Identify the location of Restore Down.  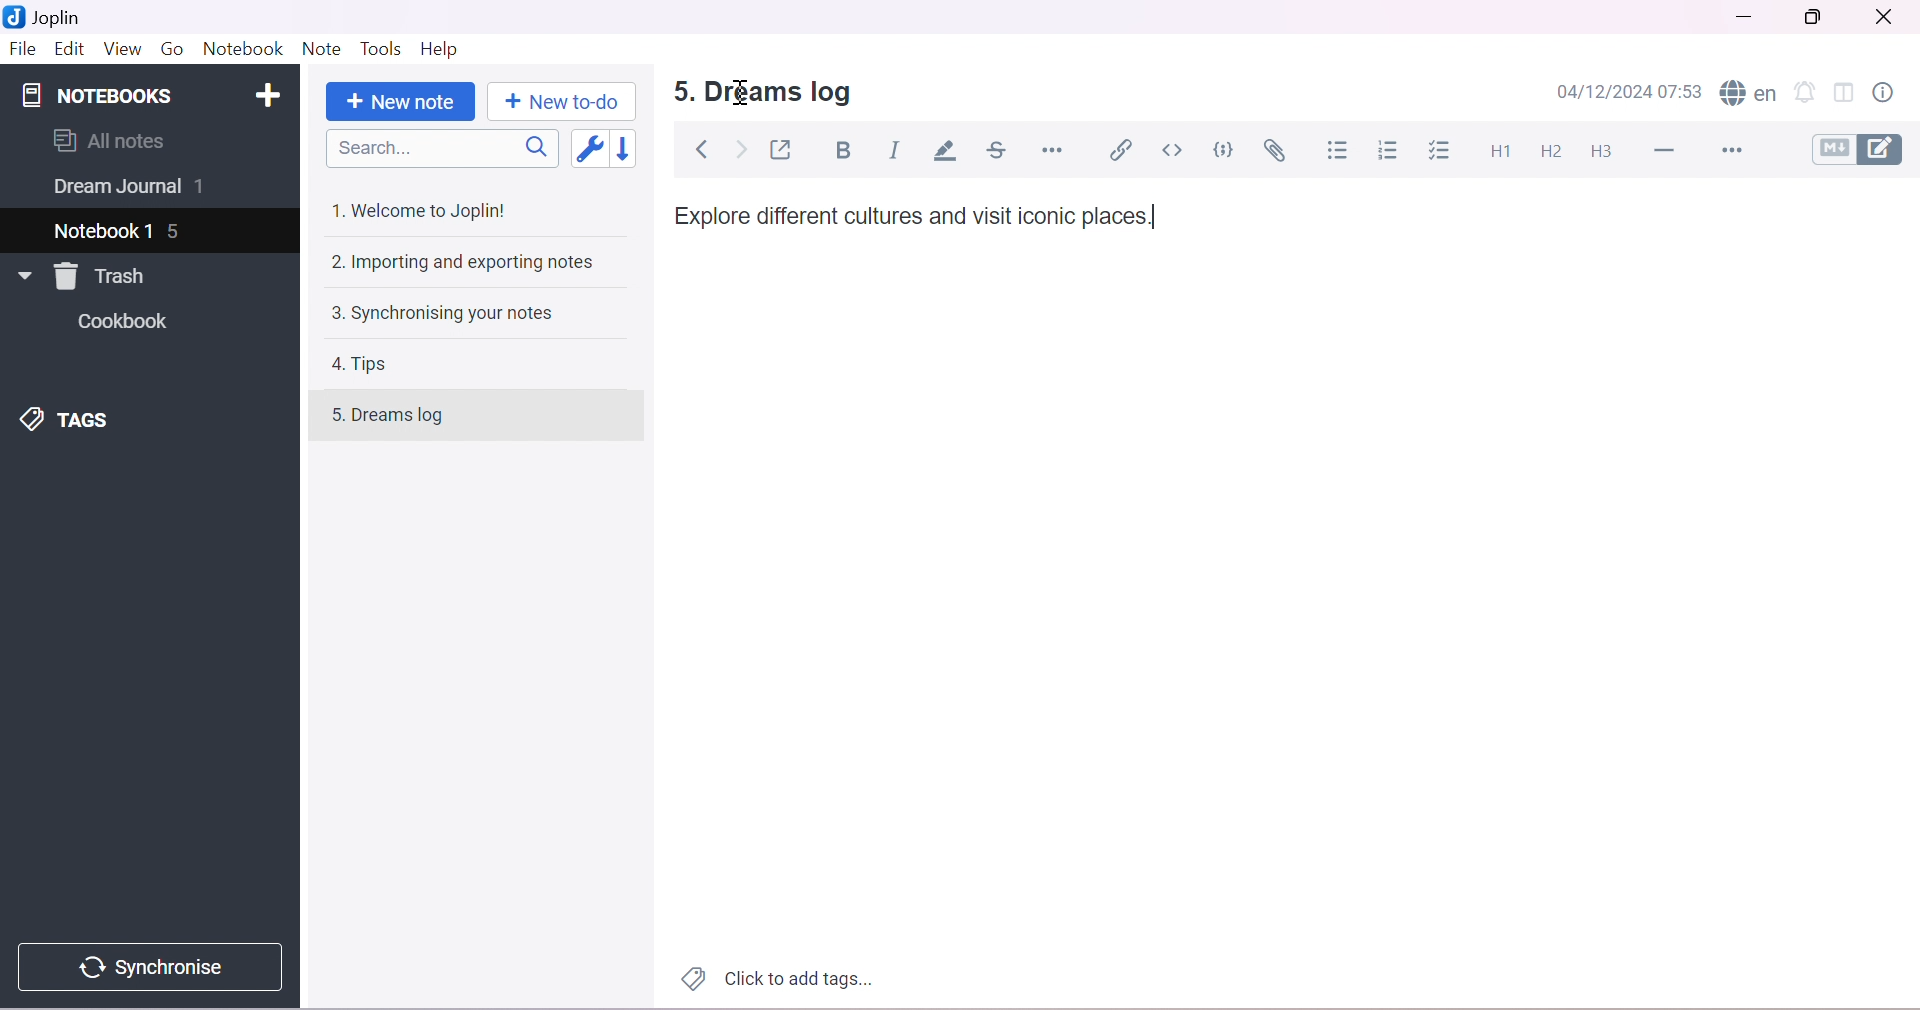
(1821, 17).